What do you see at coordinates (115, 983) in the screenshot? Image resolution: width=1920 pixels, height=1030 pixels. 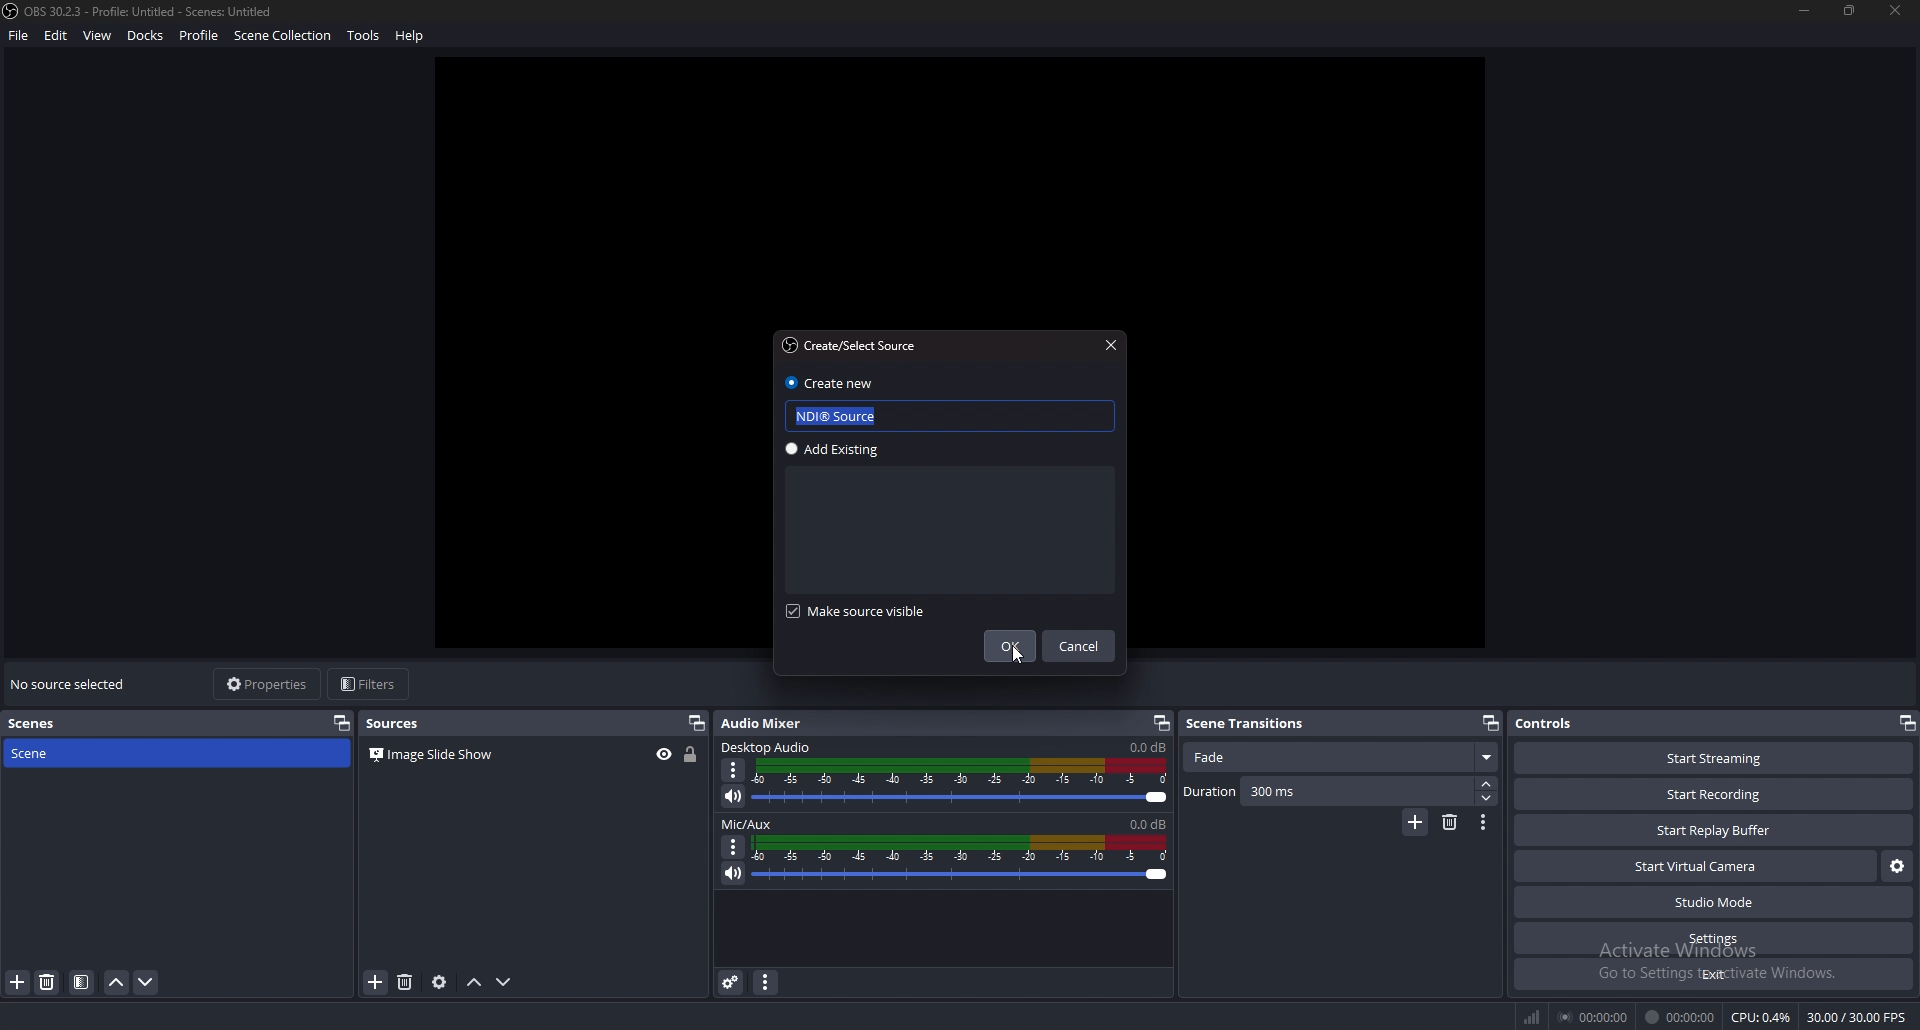 I see `move scene up` at bounding box center [115, 983].